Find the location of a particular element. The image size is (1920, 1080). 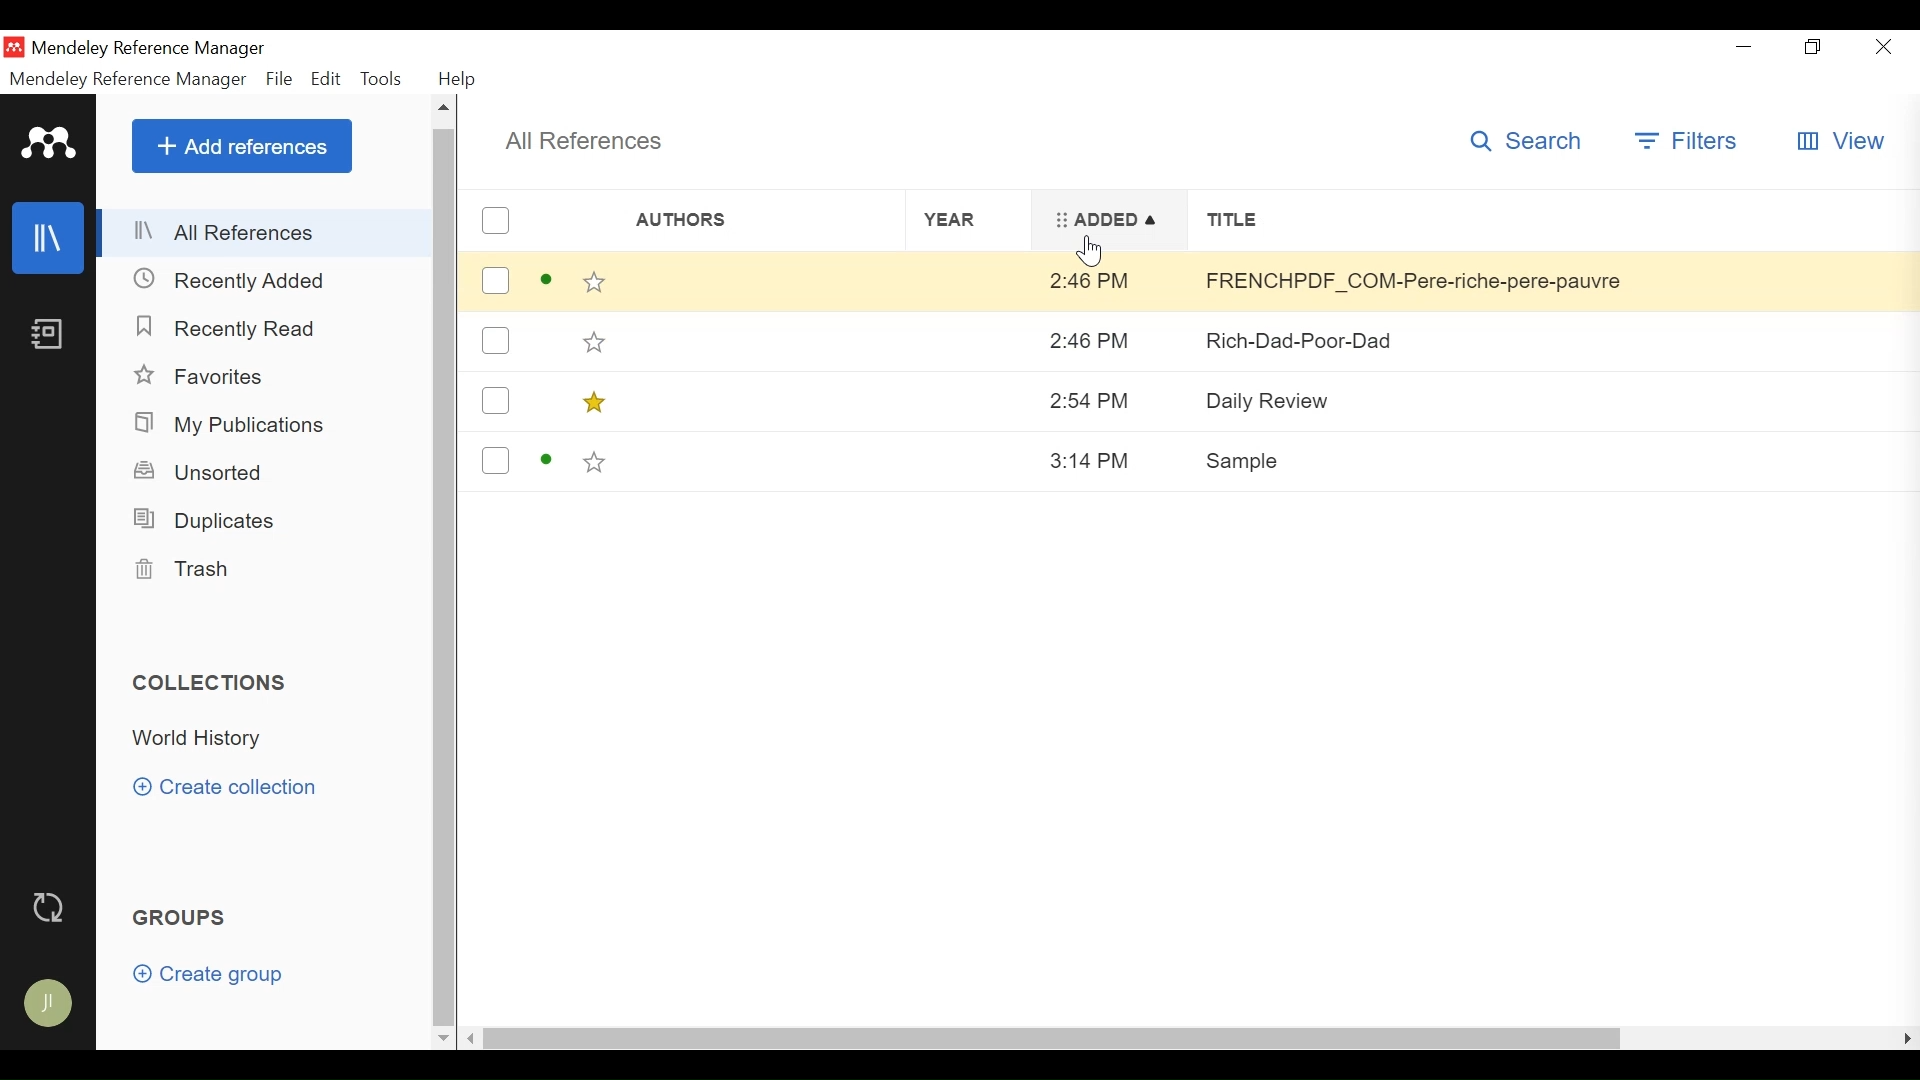

minimize is located at coordinates (1741, 46).